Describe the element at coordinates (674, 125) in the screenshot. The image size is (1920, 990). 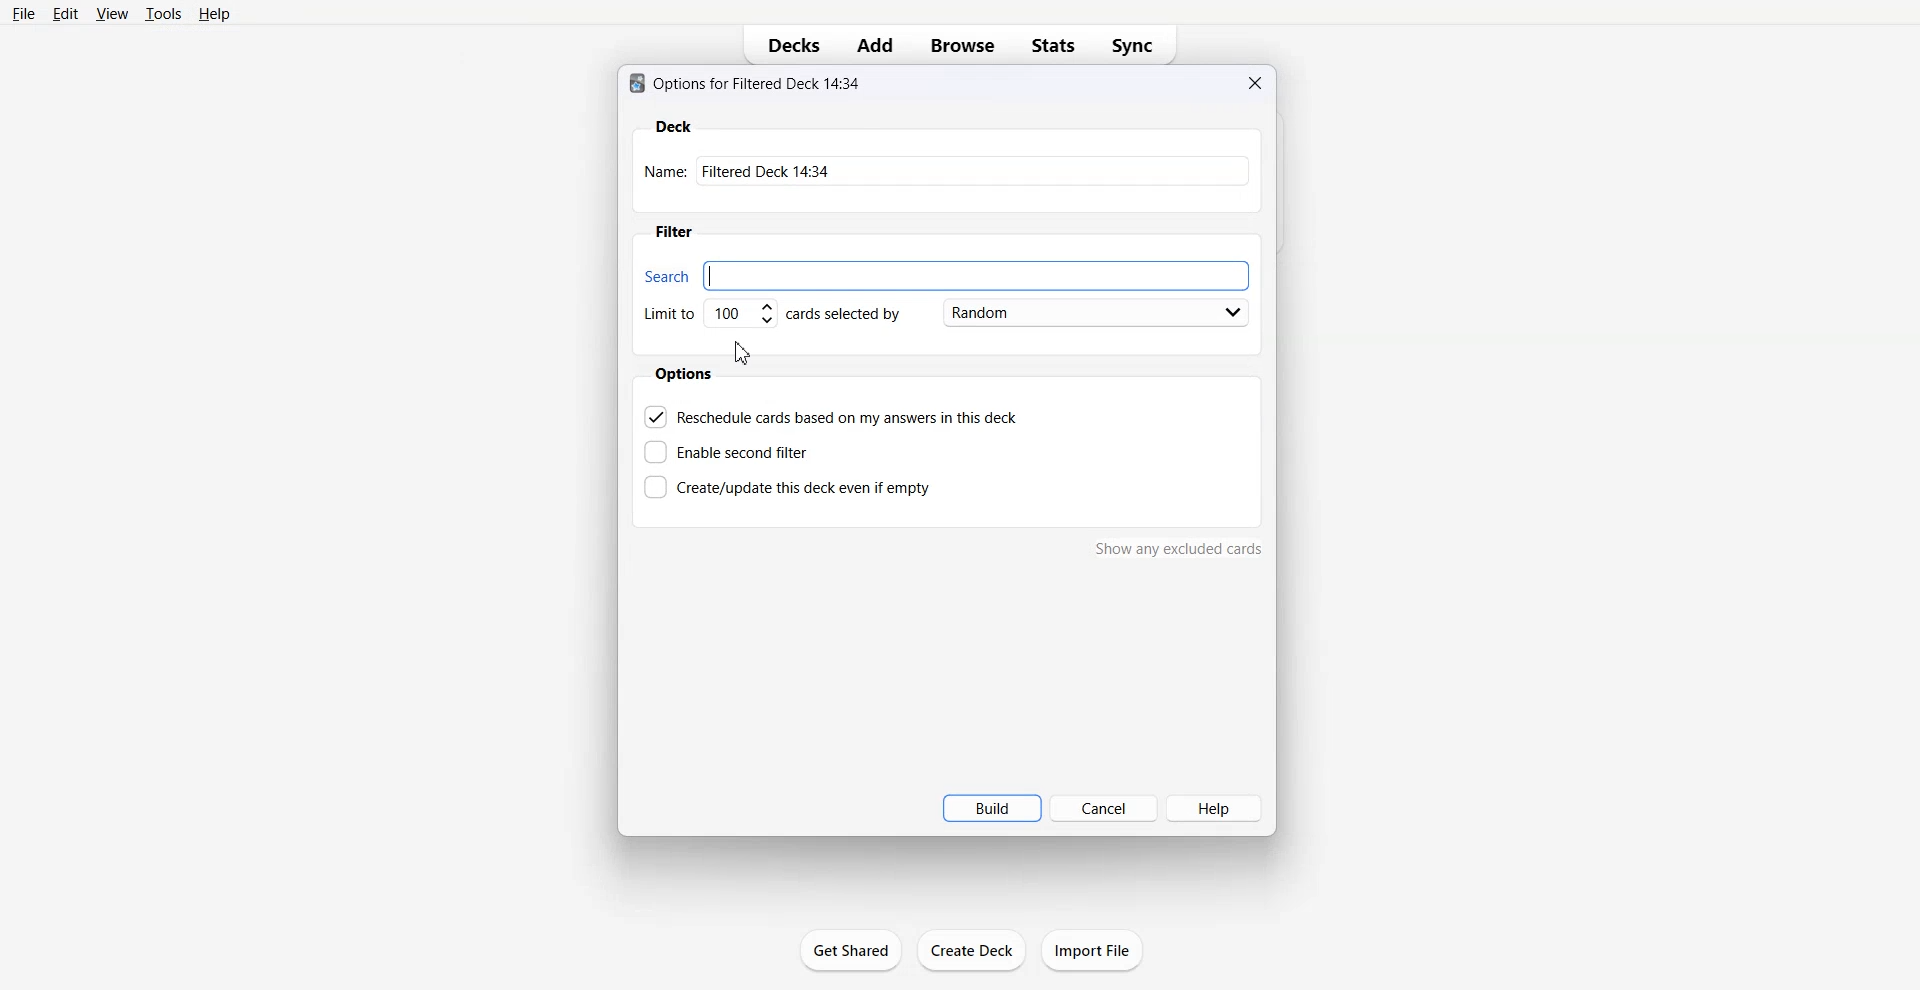
I see `Deck` at that location.